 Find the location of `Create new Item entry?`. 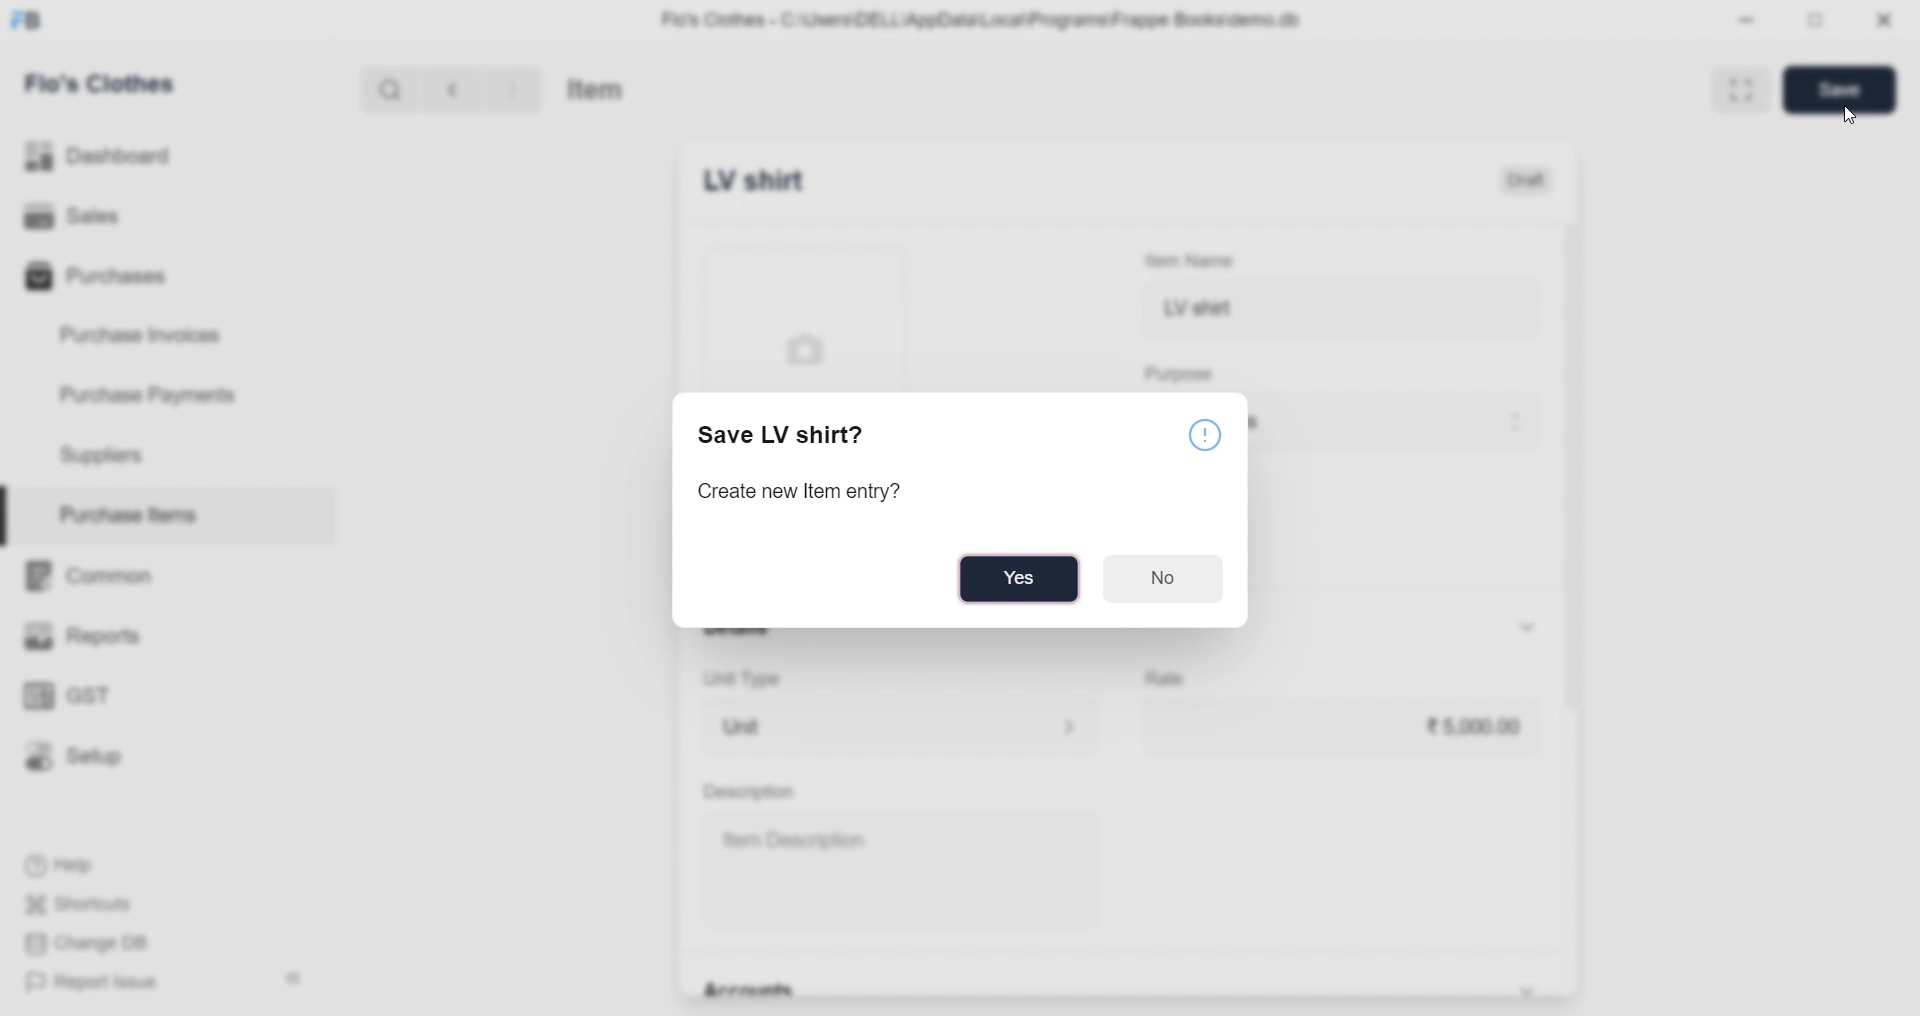

Create new Item entry? is located at coordinates (800, 493).